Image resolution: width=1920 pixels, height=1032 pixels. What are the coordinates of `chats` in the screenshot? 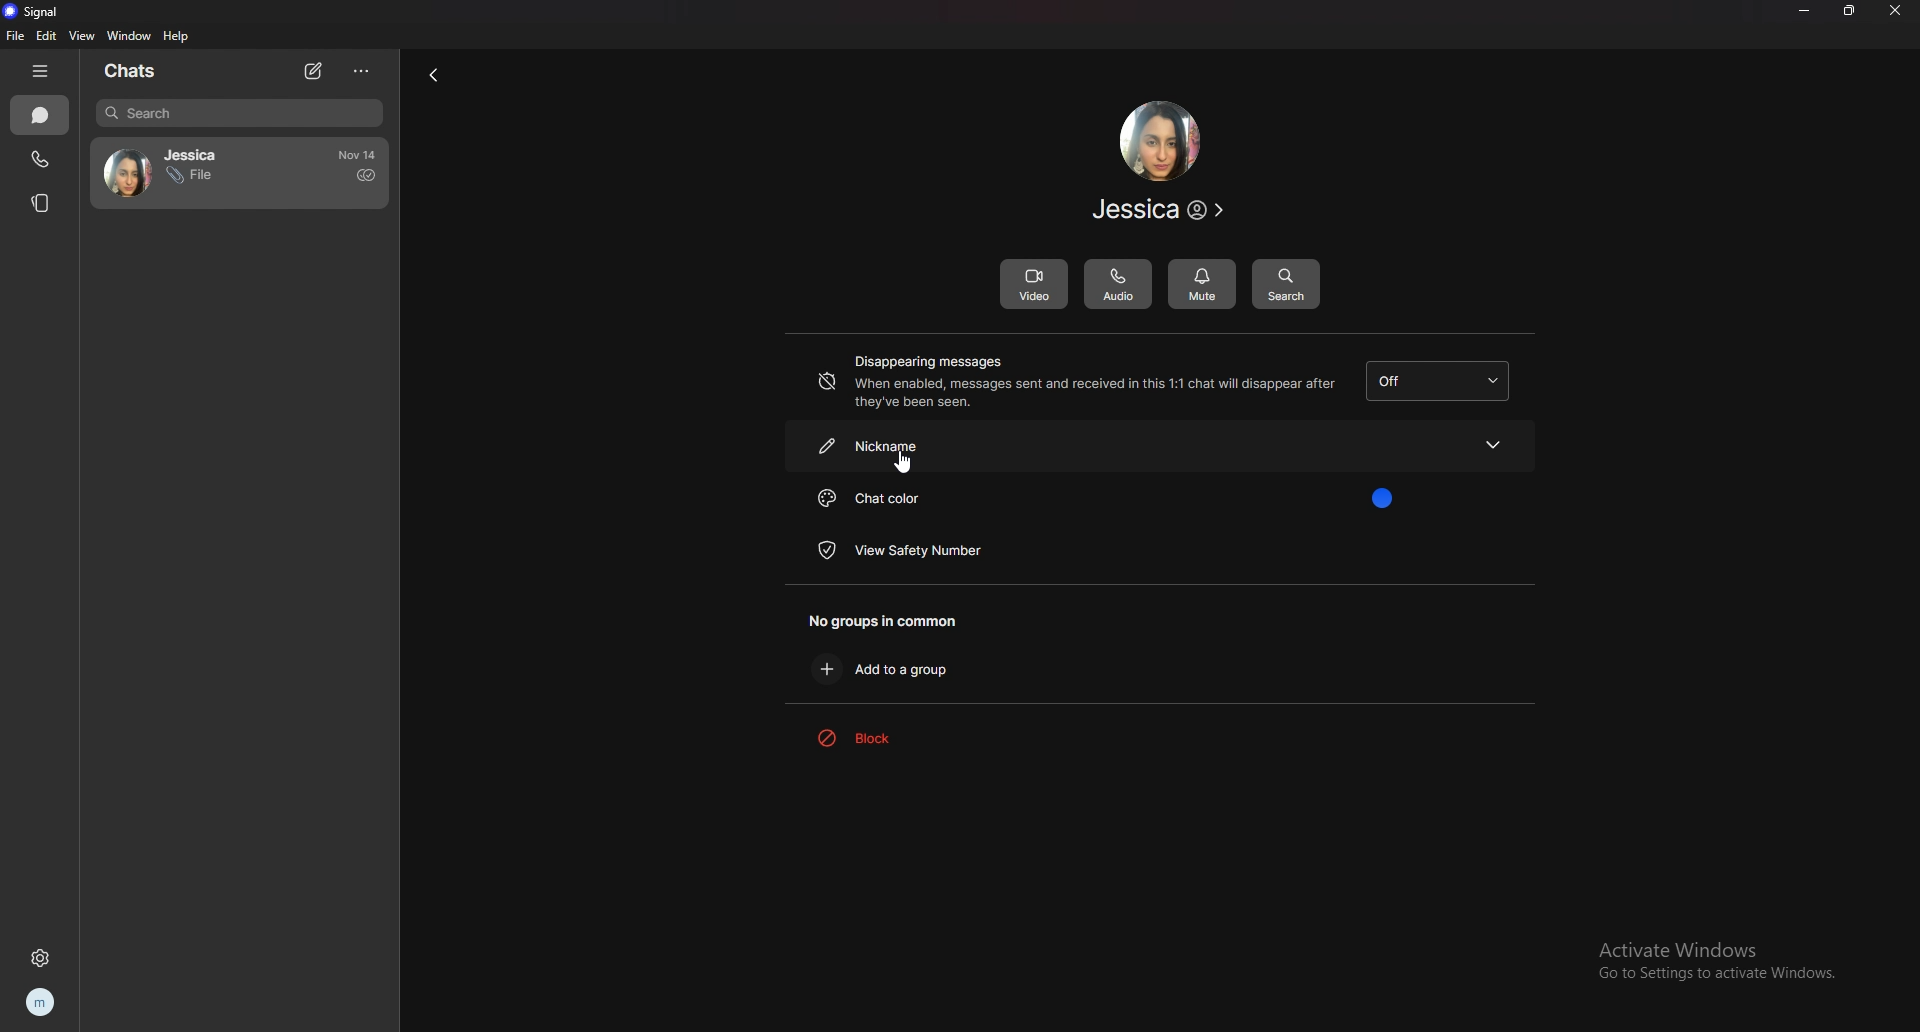 It's located at (135, 72).